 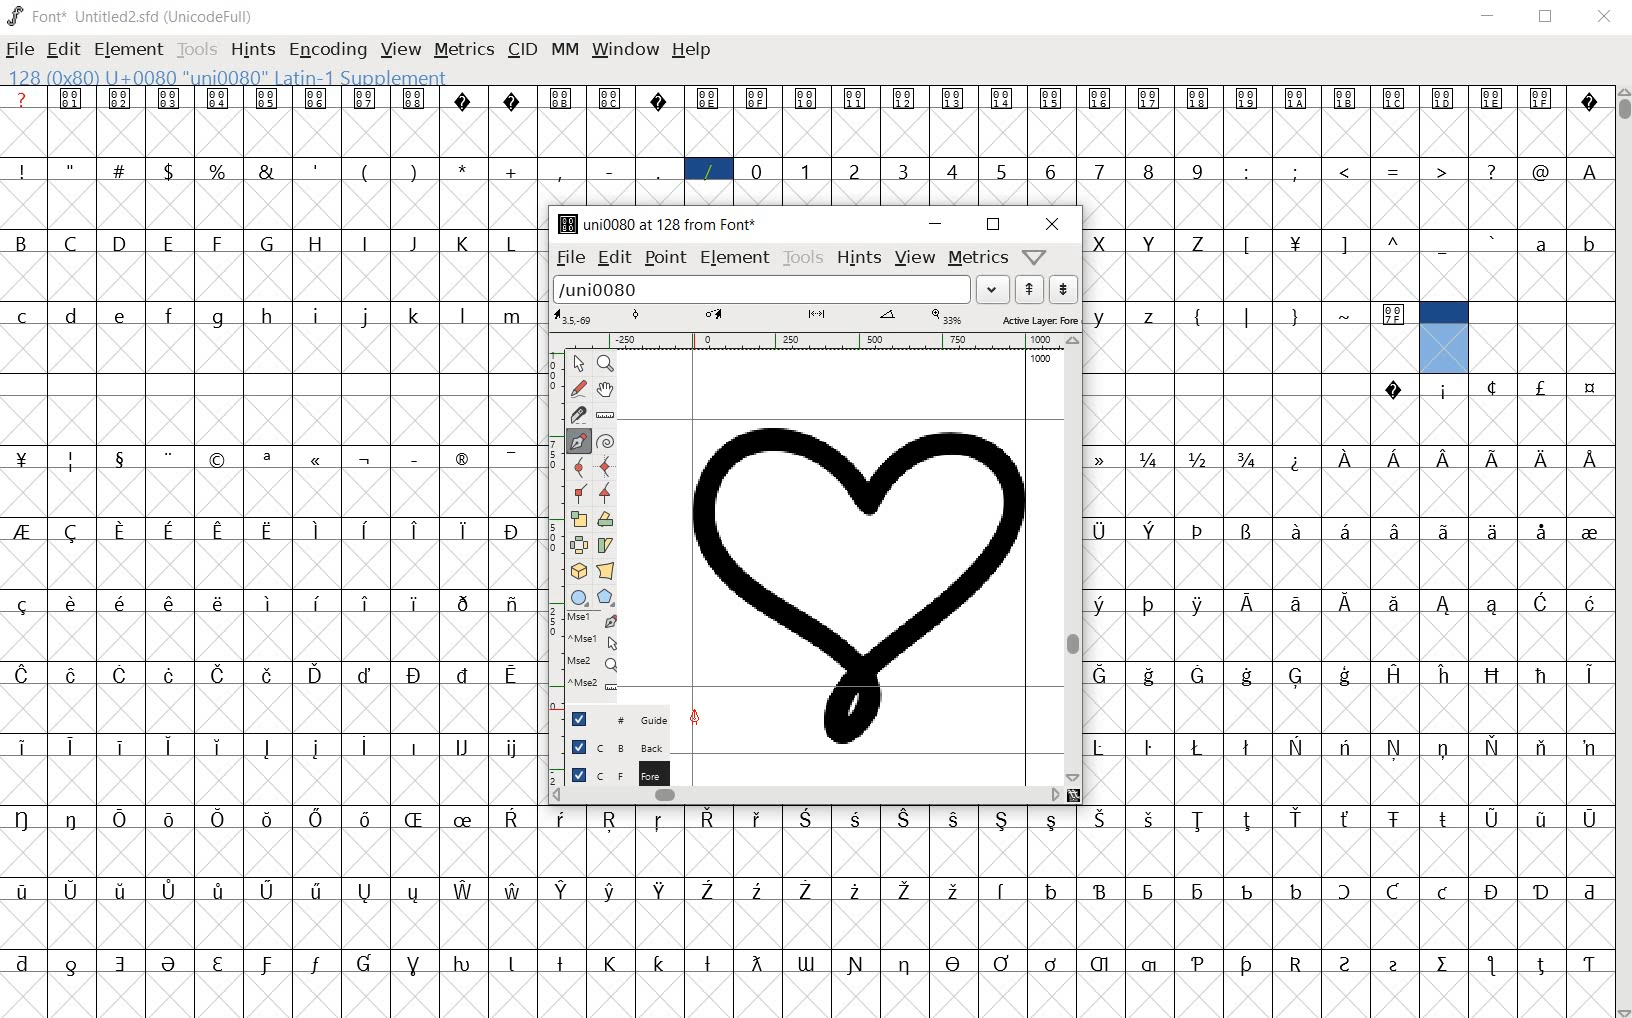 What do you see at coordinates (854, 100) in the screenshot?
I see `glyph` at bounding box center [854, 100].